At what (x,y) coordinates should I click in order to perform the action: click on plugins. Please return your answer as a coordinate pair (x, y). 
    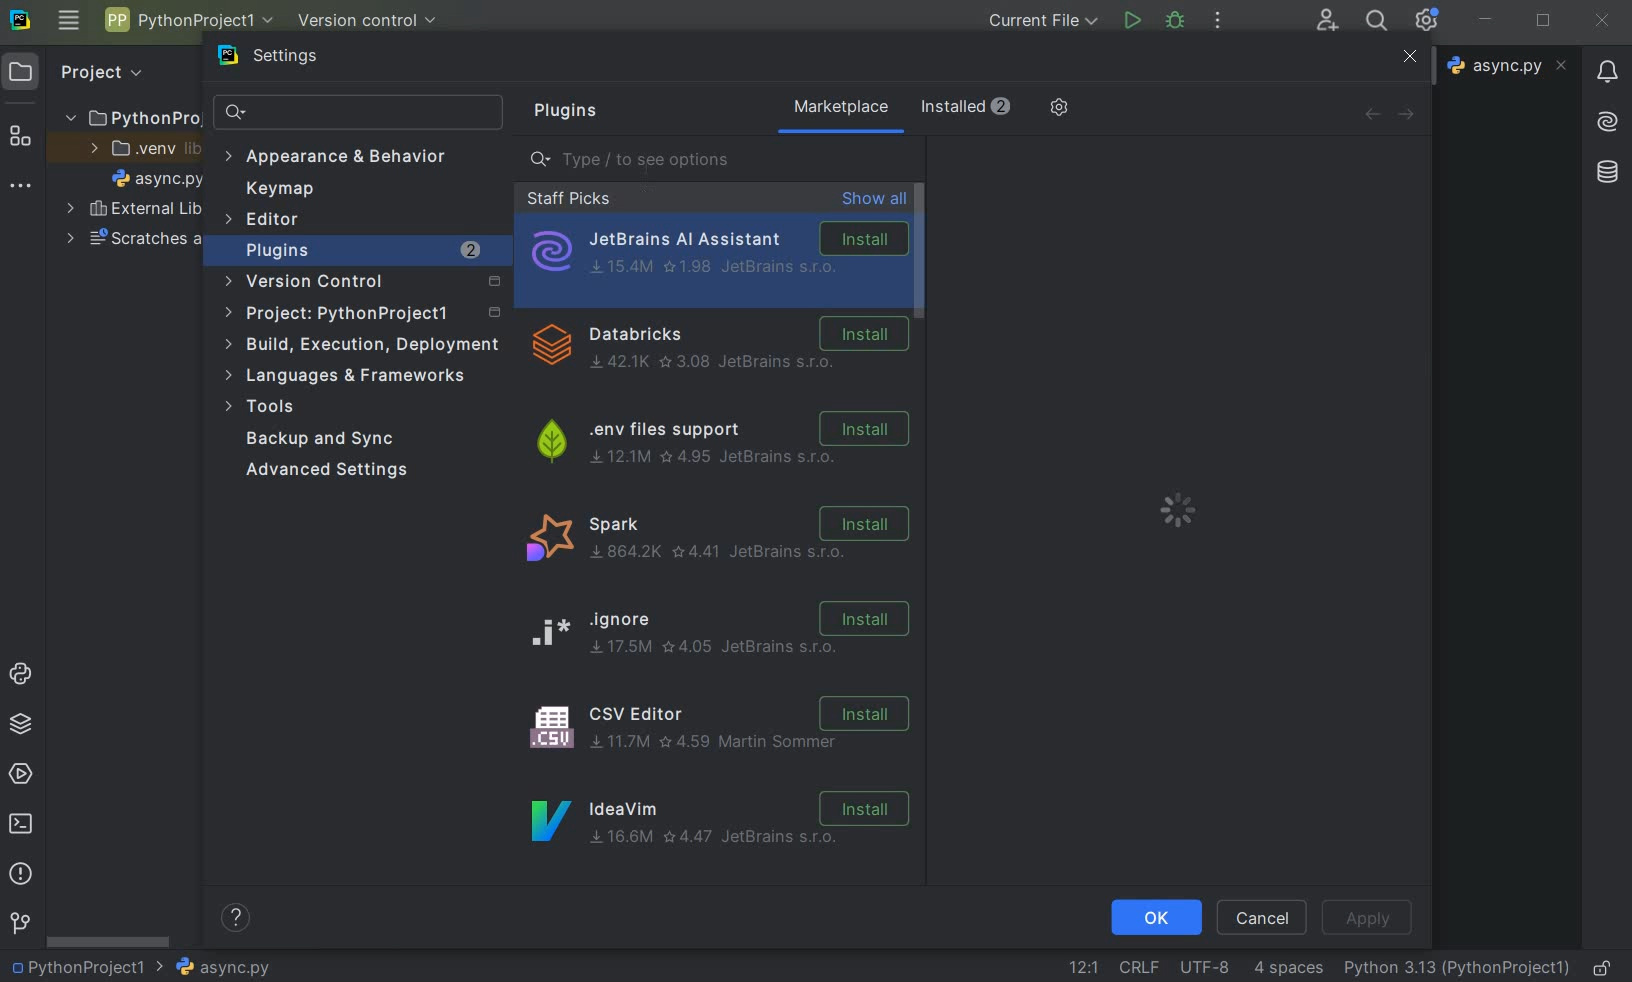
    Looking at the image, I should click on (364, 251).